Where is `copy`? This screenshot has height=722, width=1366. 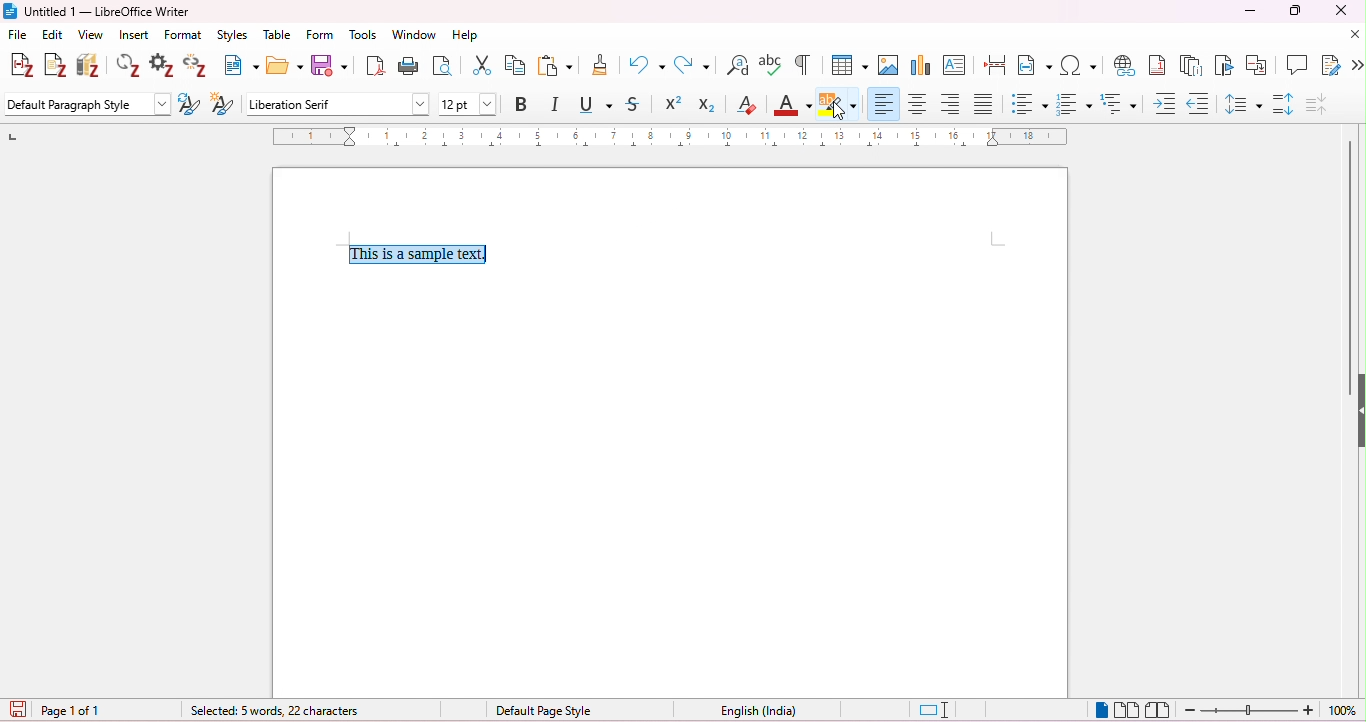 copy is located at coordinates (518, 65).